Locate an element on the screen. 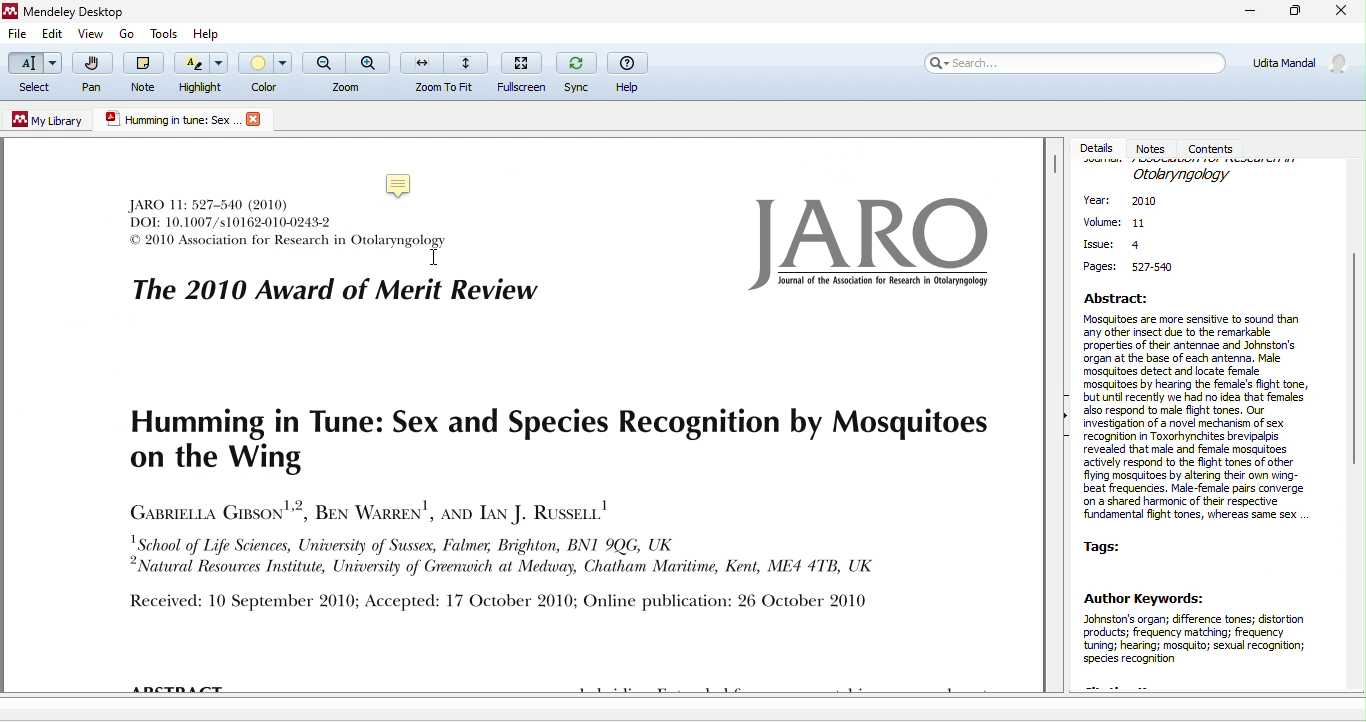 This screenshot has height=722, width=1366. issue:4 is located at coordinates (1113, 243).